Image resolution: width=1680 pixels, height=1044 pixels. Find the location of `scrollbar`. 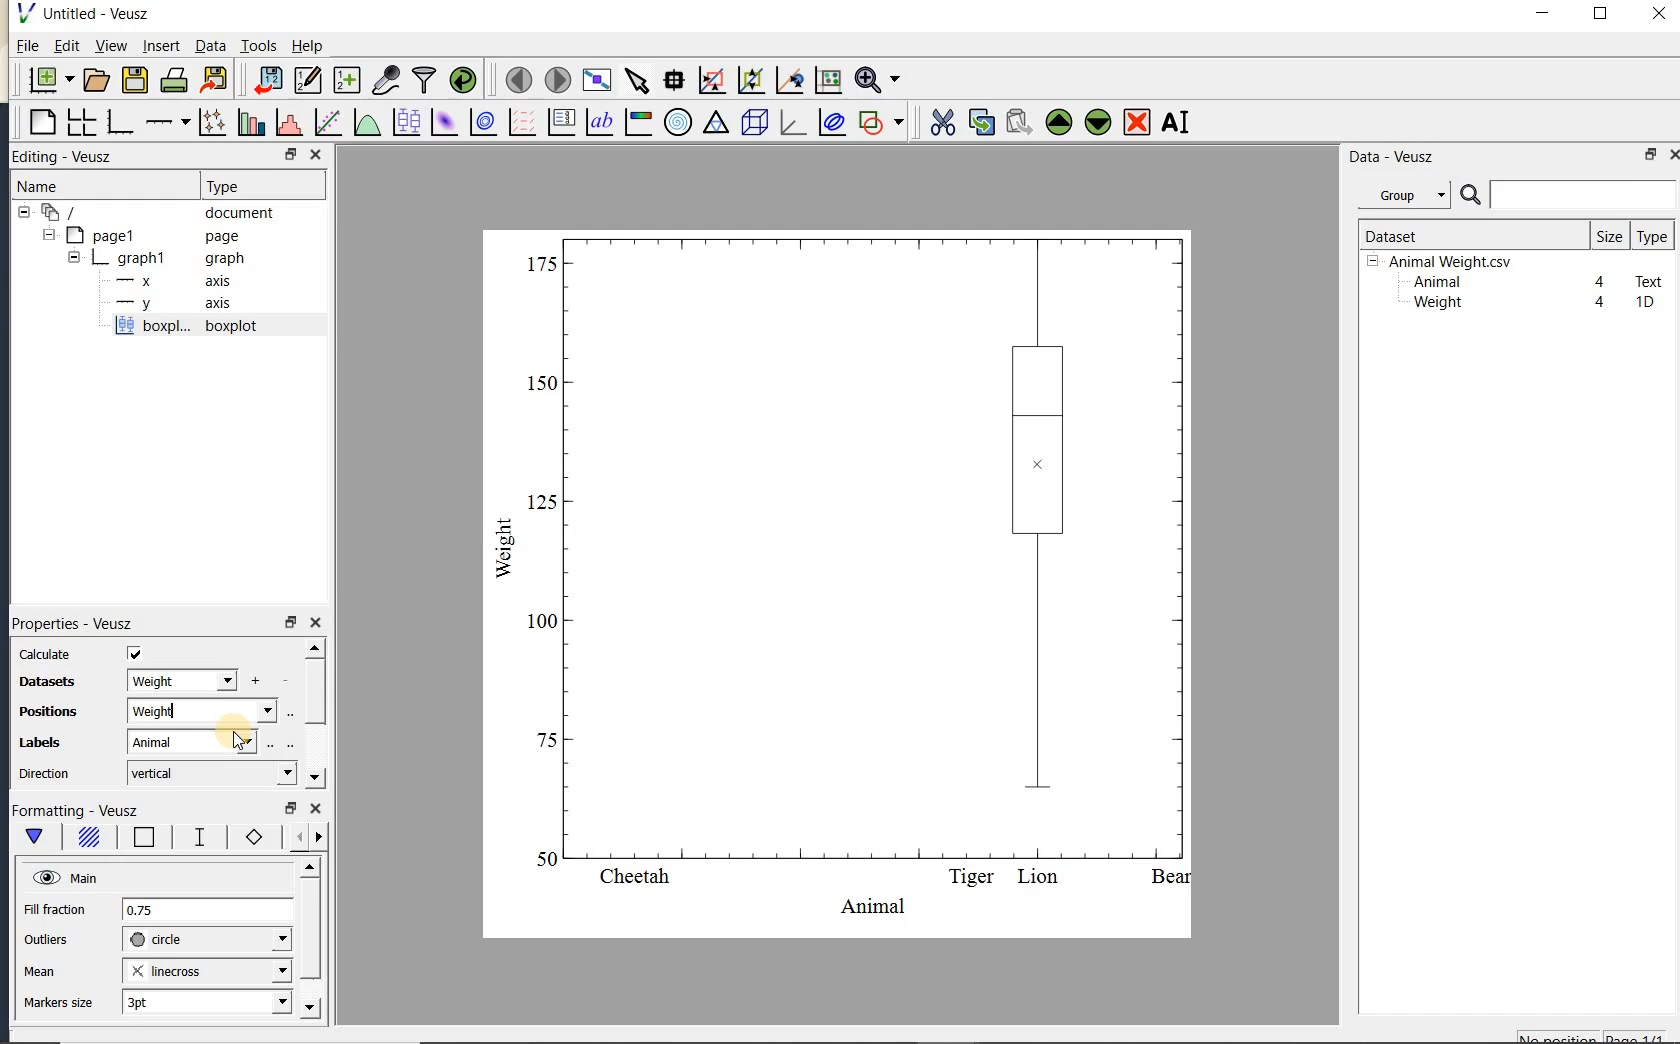

scrollbar is located at coordinates (314, 714).